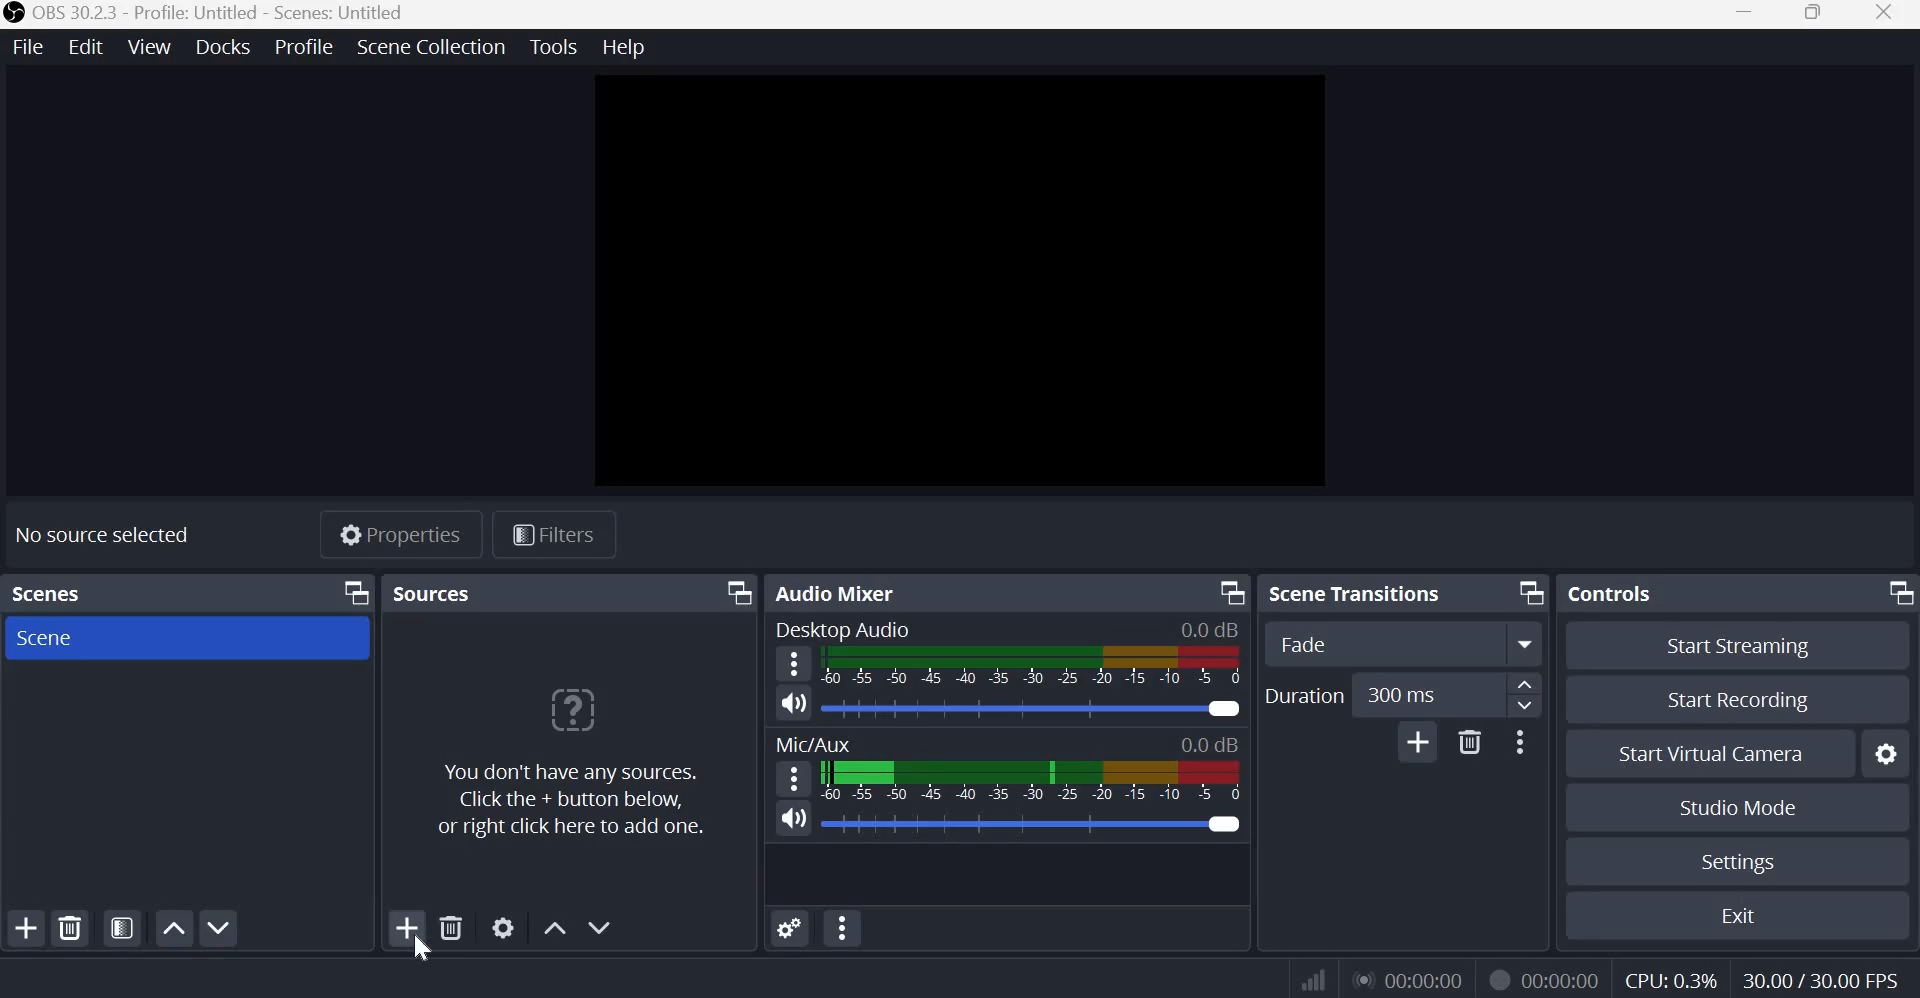  I want to click on More options, so click(1520, 742).